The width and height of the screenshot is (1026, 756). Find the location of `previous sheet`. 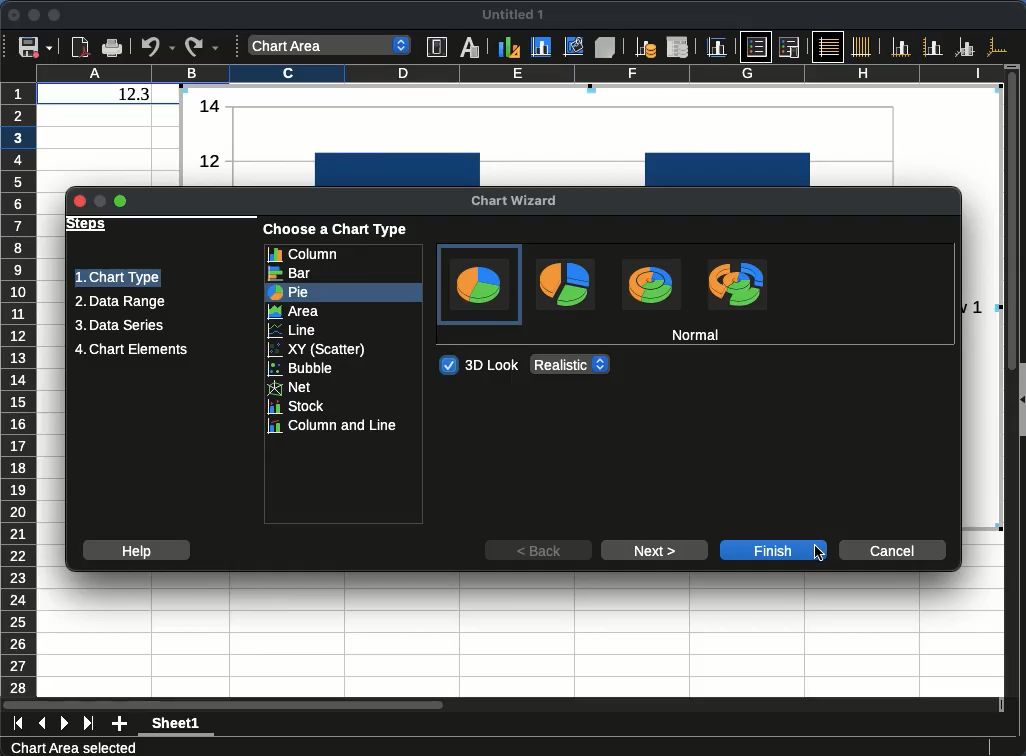

previous sheet is located at coordinates (42, 724).